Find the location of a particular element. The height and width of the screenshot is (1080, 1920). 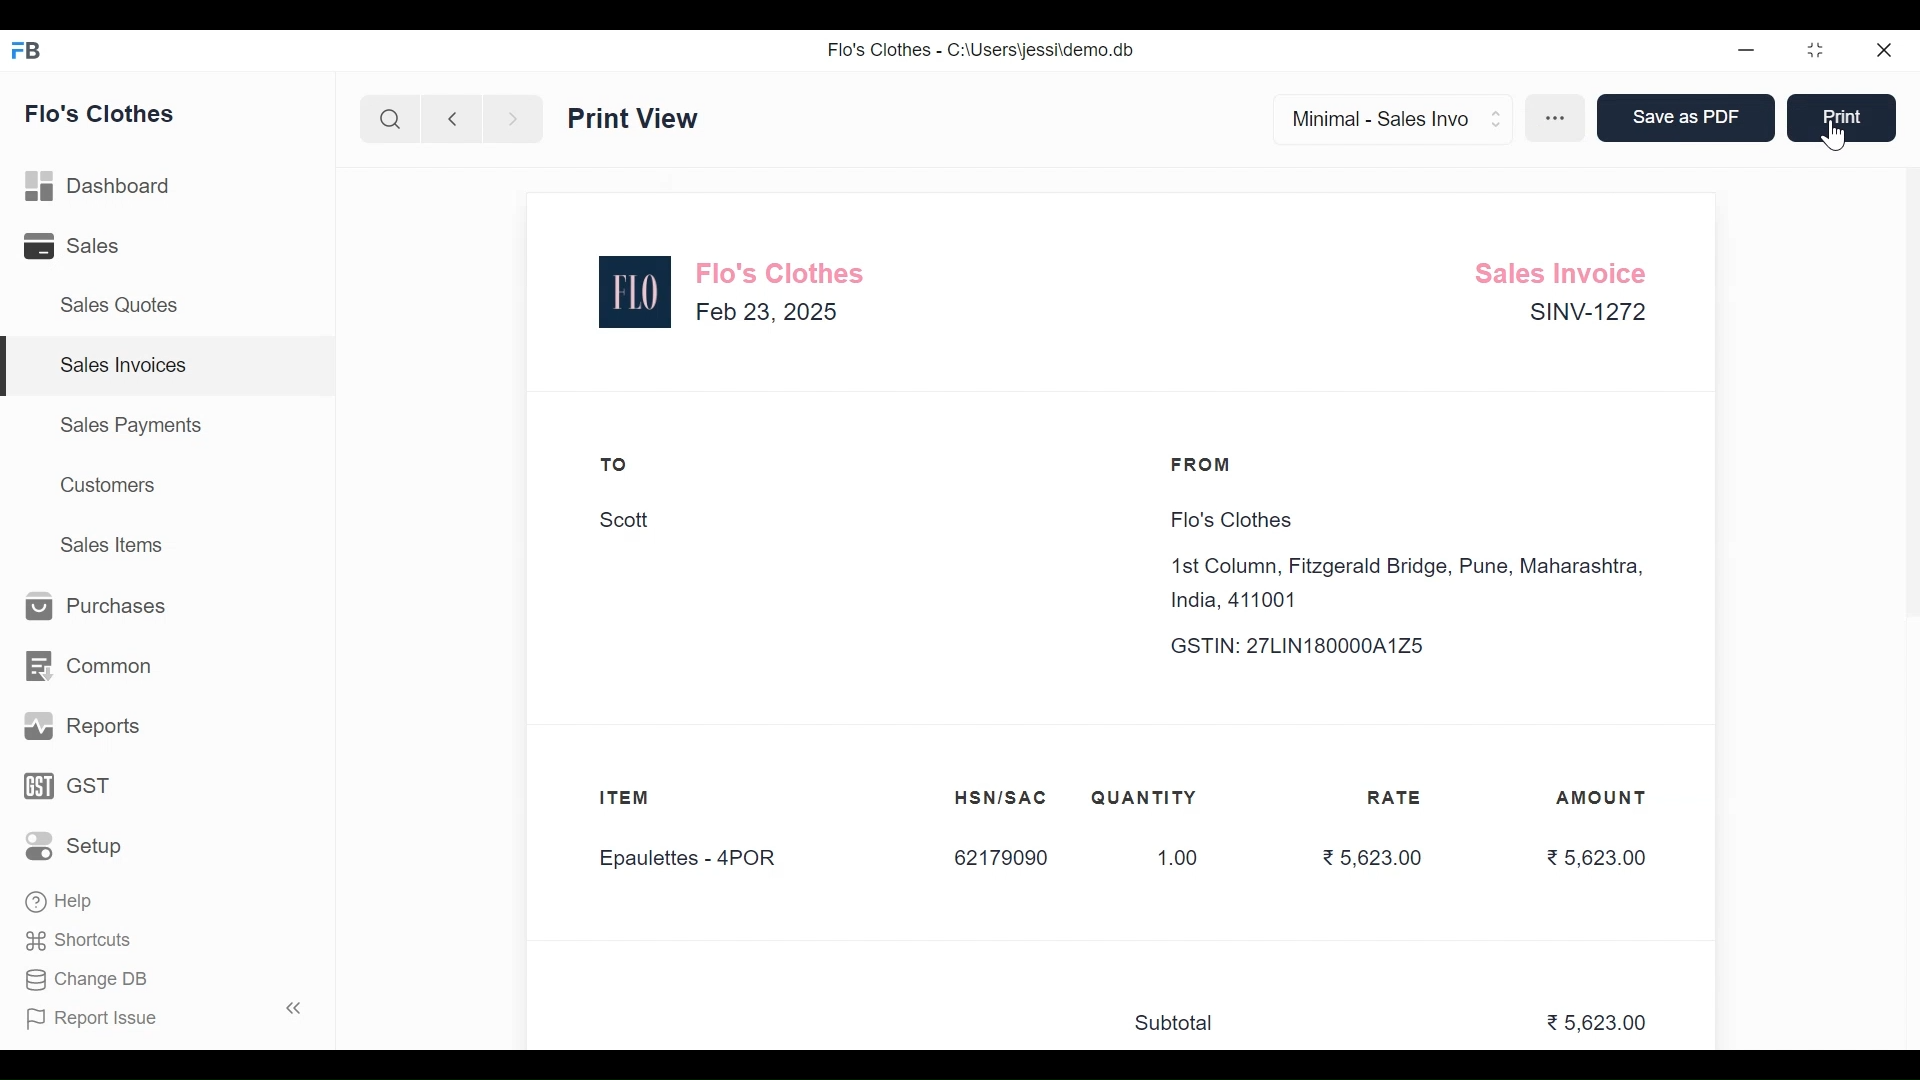

Print is located at coordinates (1840, 116).